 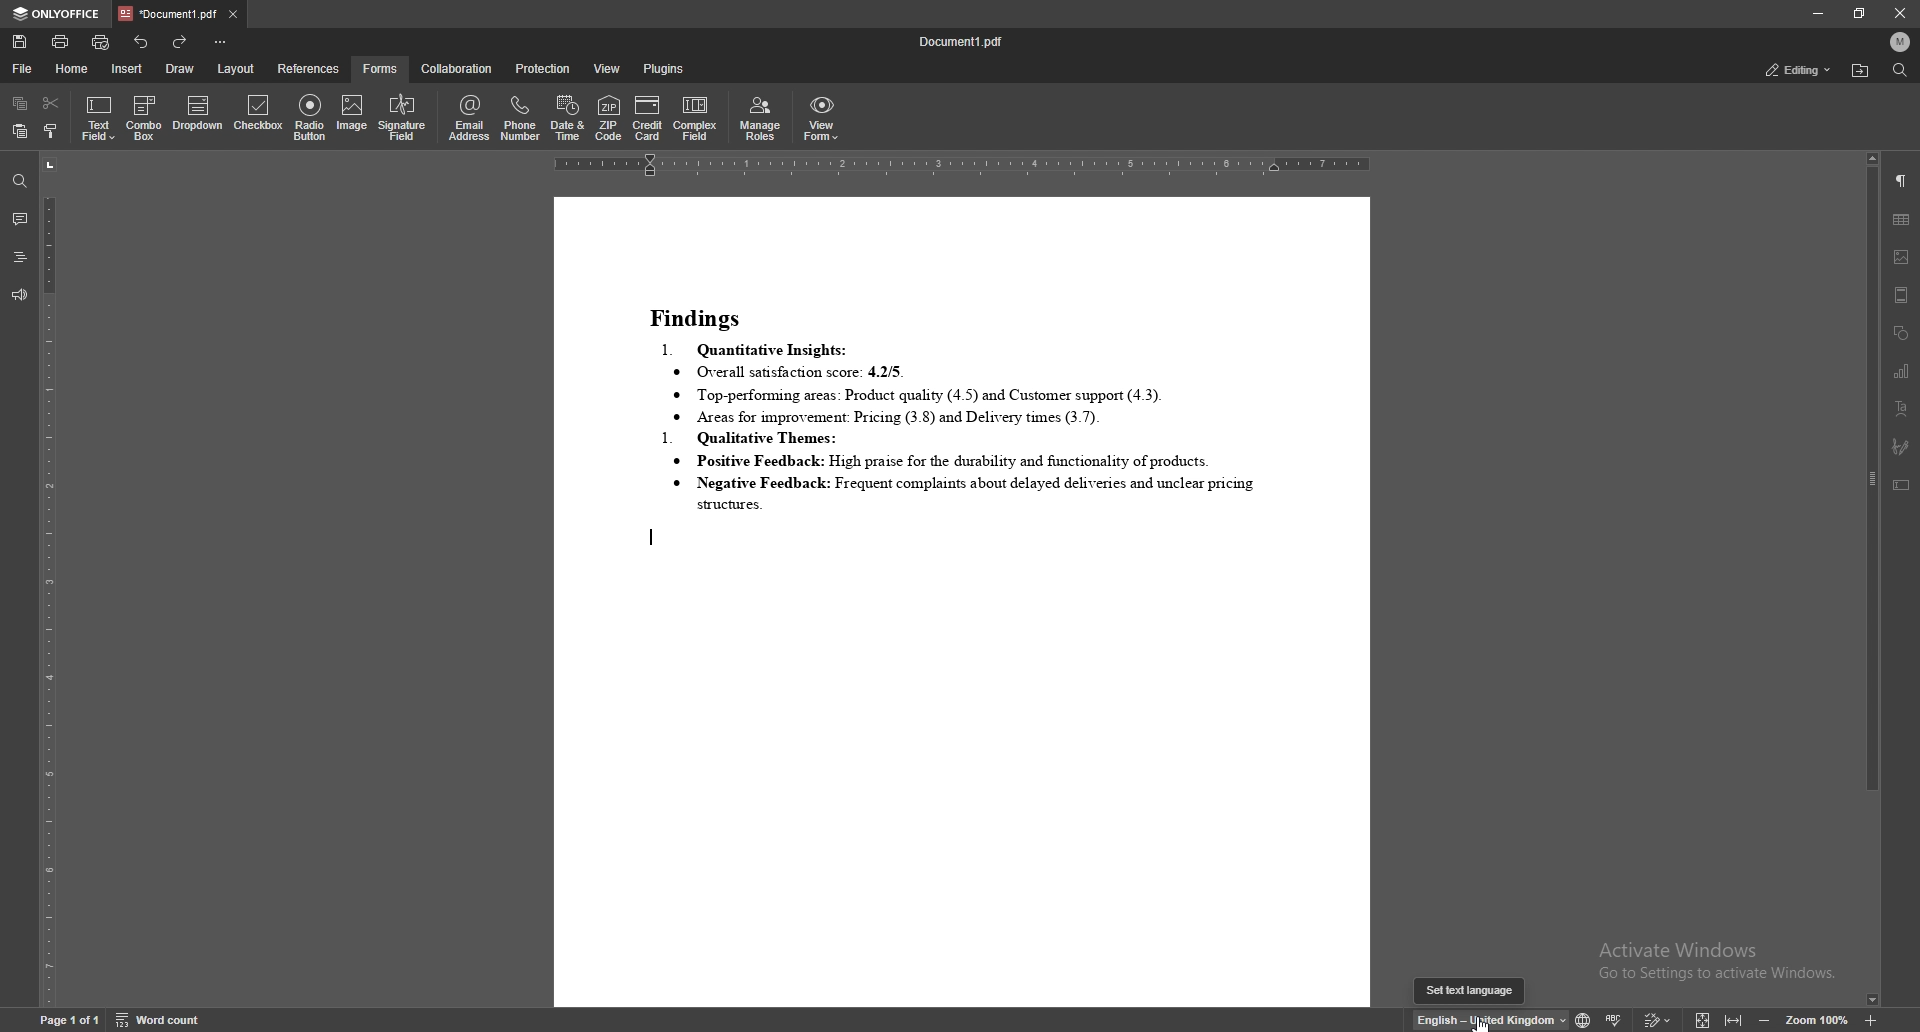 I want to click on phone number, so click(x=523, y=117).